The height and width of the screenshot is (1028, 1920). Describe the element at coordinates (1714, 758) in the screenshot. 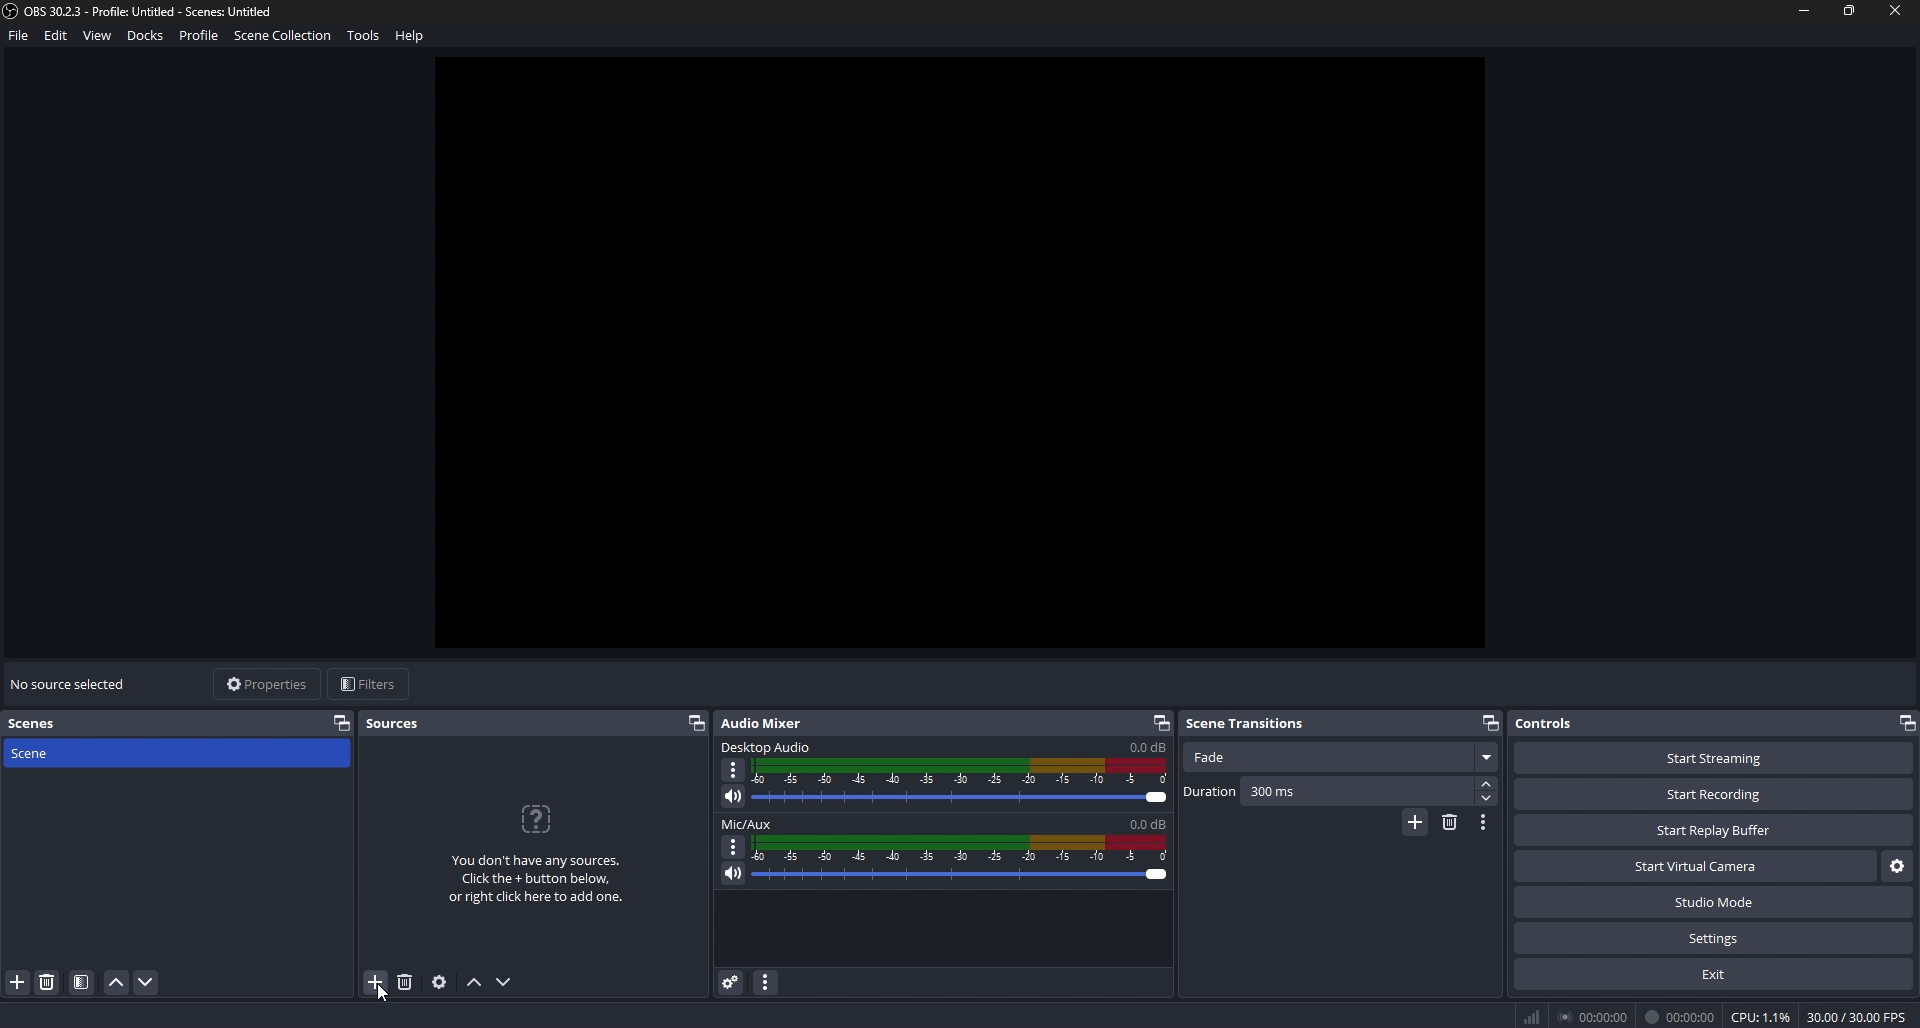

I see `start streaming` at that location.